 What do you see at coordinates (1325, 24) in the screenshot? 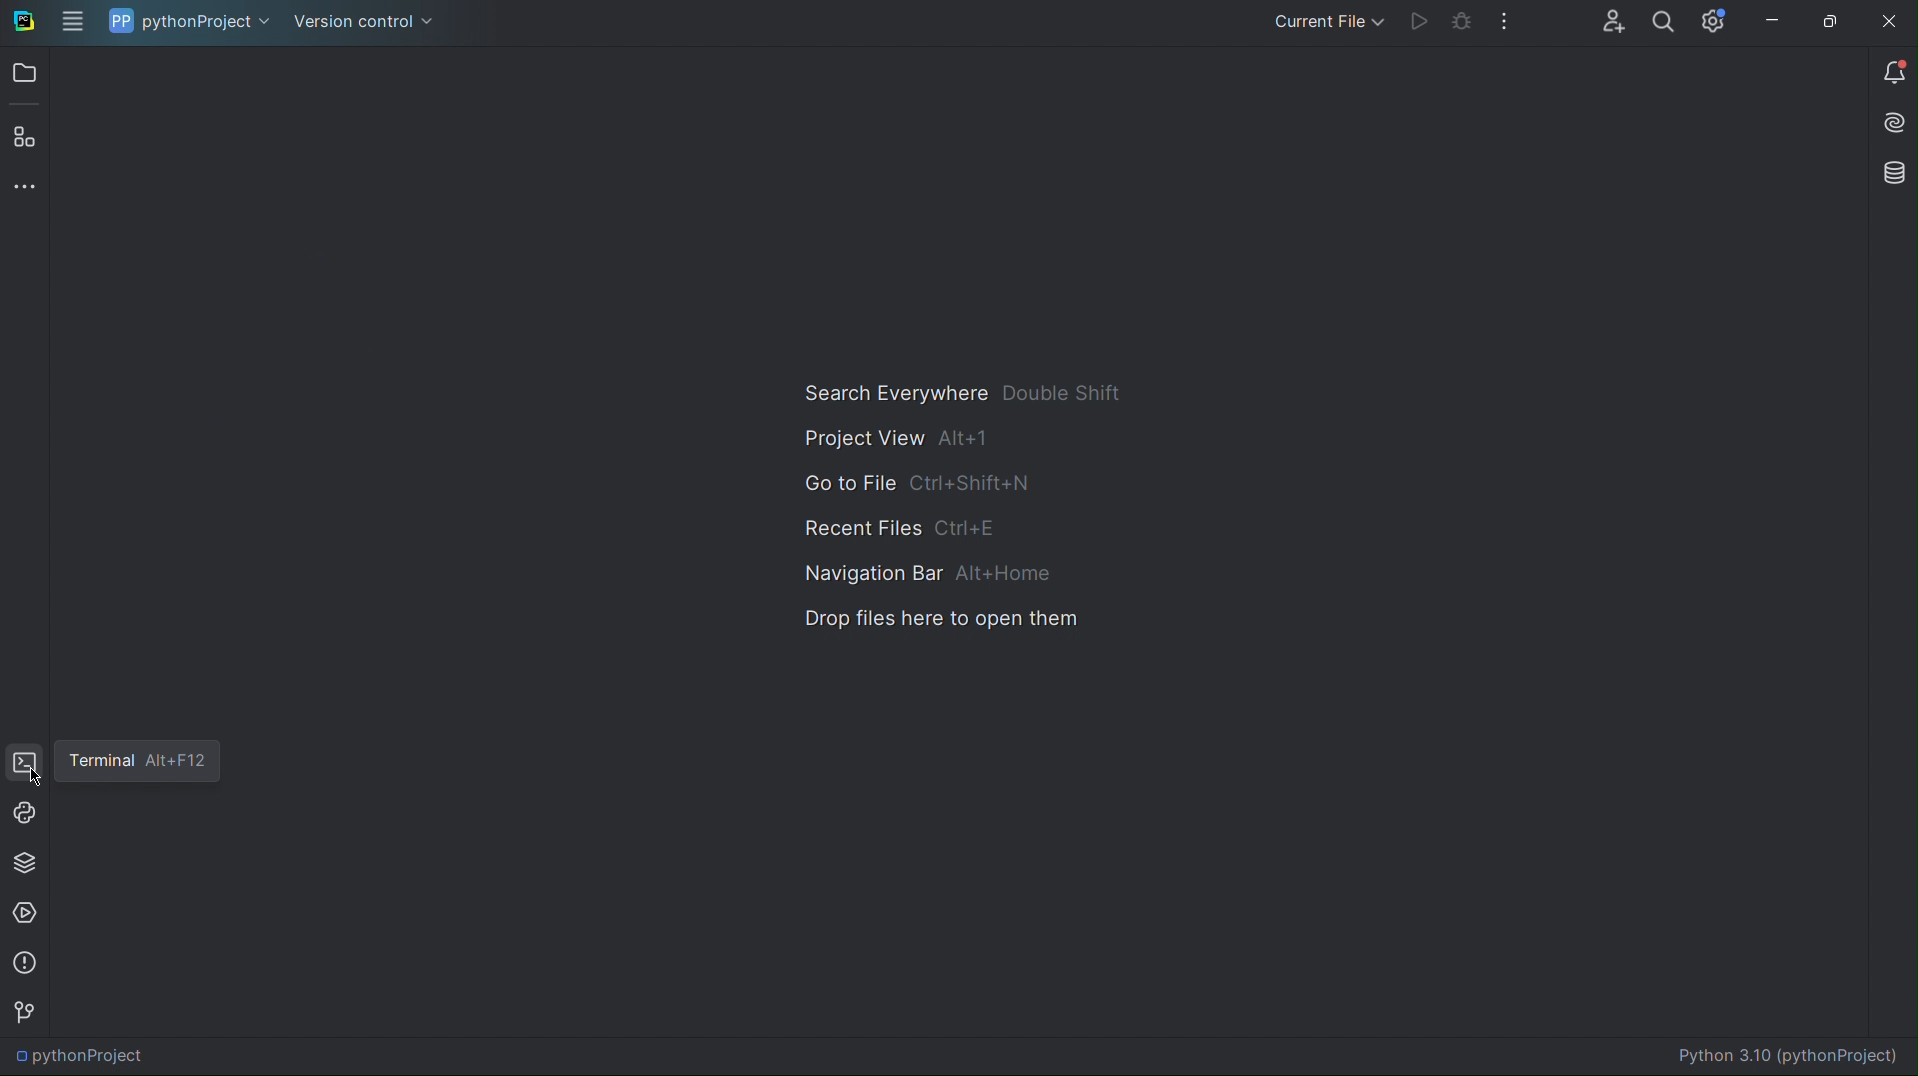
I see `Current File` at bounding box center [1325, 24].